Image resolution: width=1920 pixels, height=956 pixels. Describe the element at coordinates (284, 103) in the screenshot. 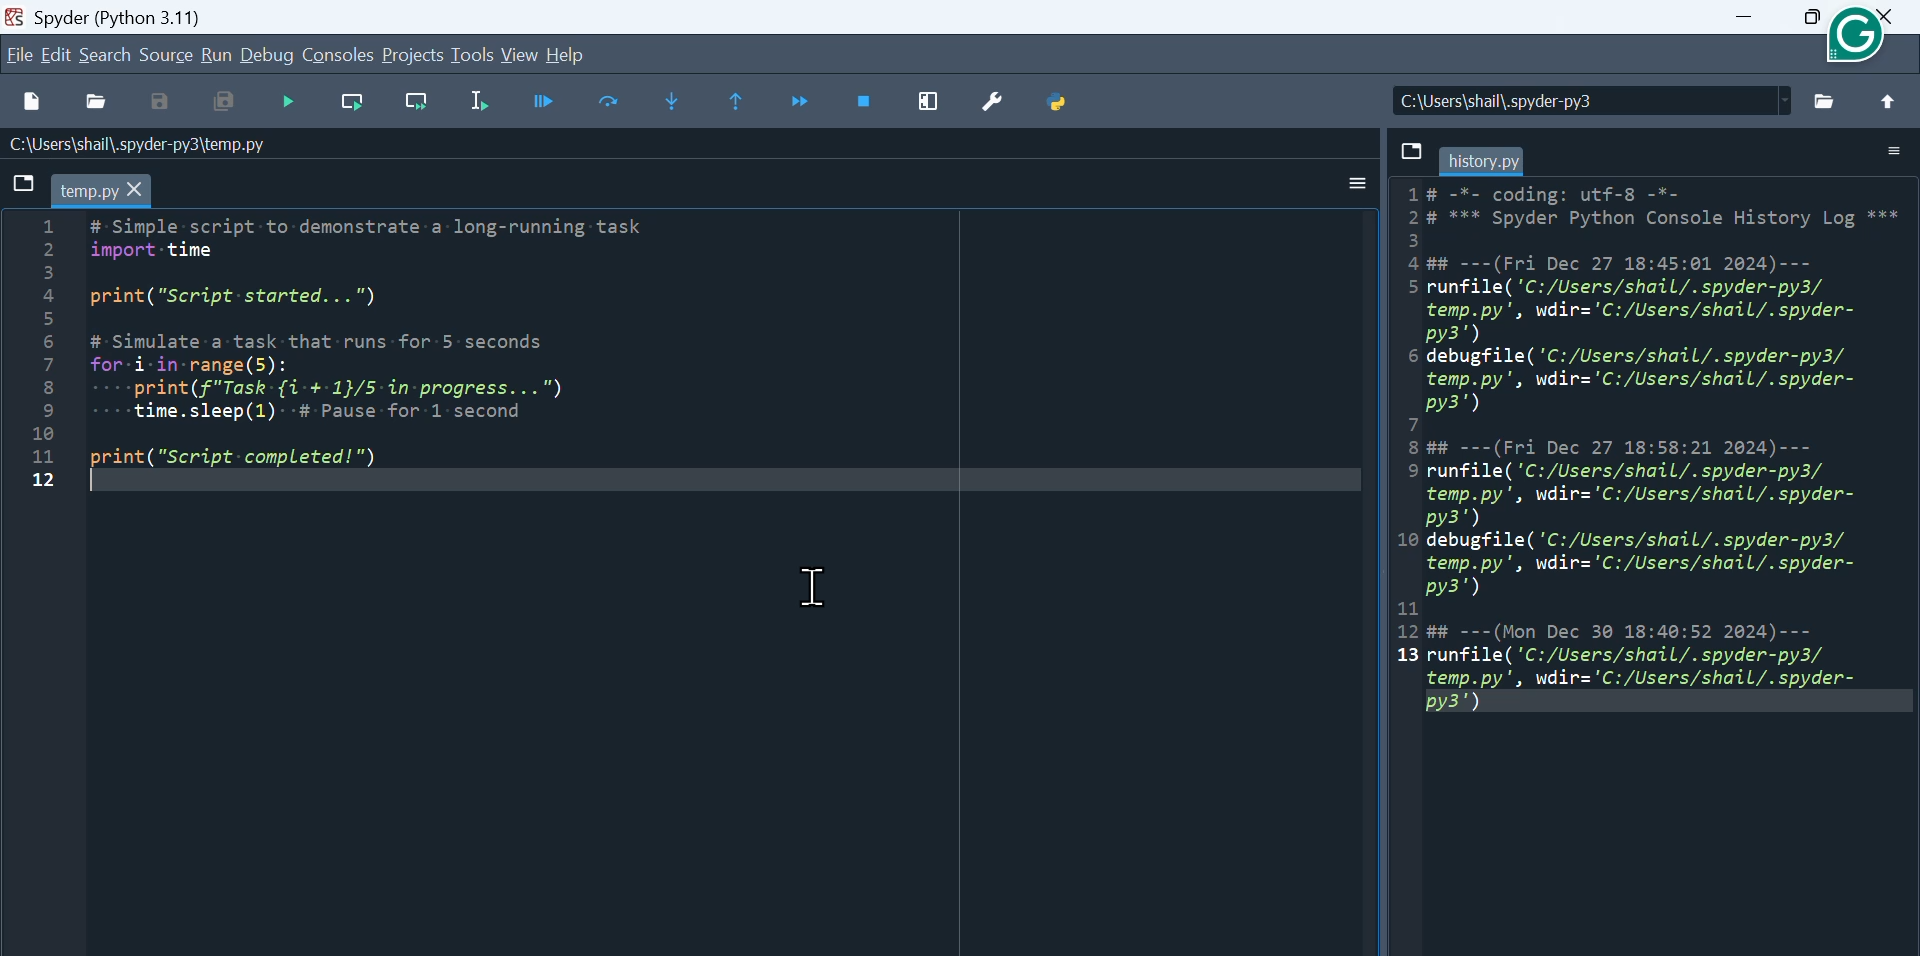

I see `Debug file` at that location.